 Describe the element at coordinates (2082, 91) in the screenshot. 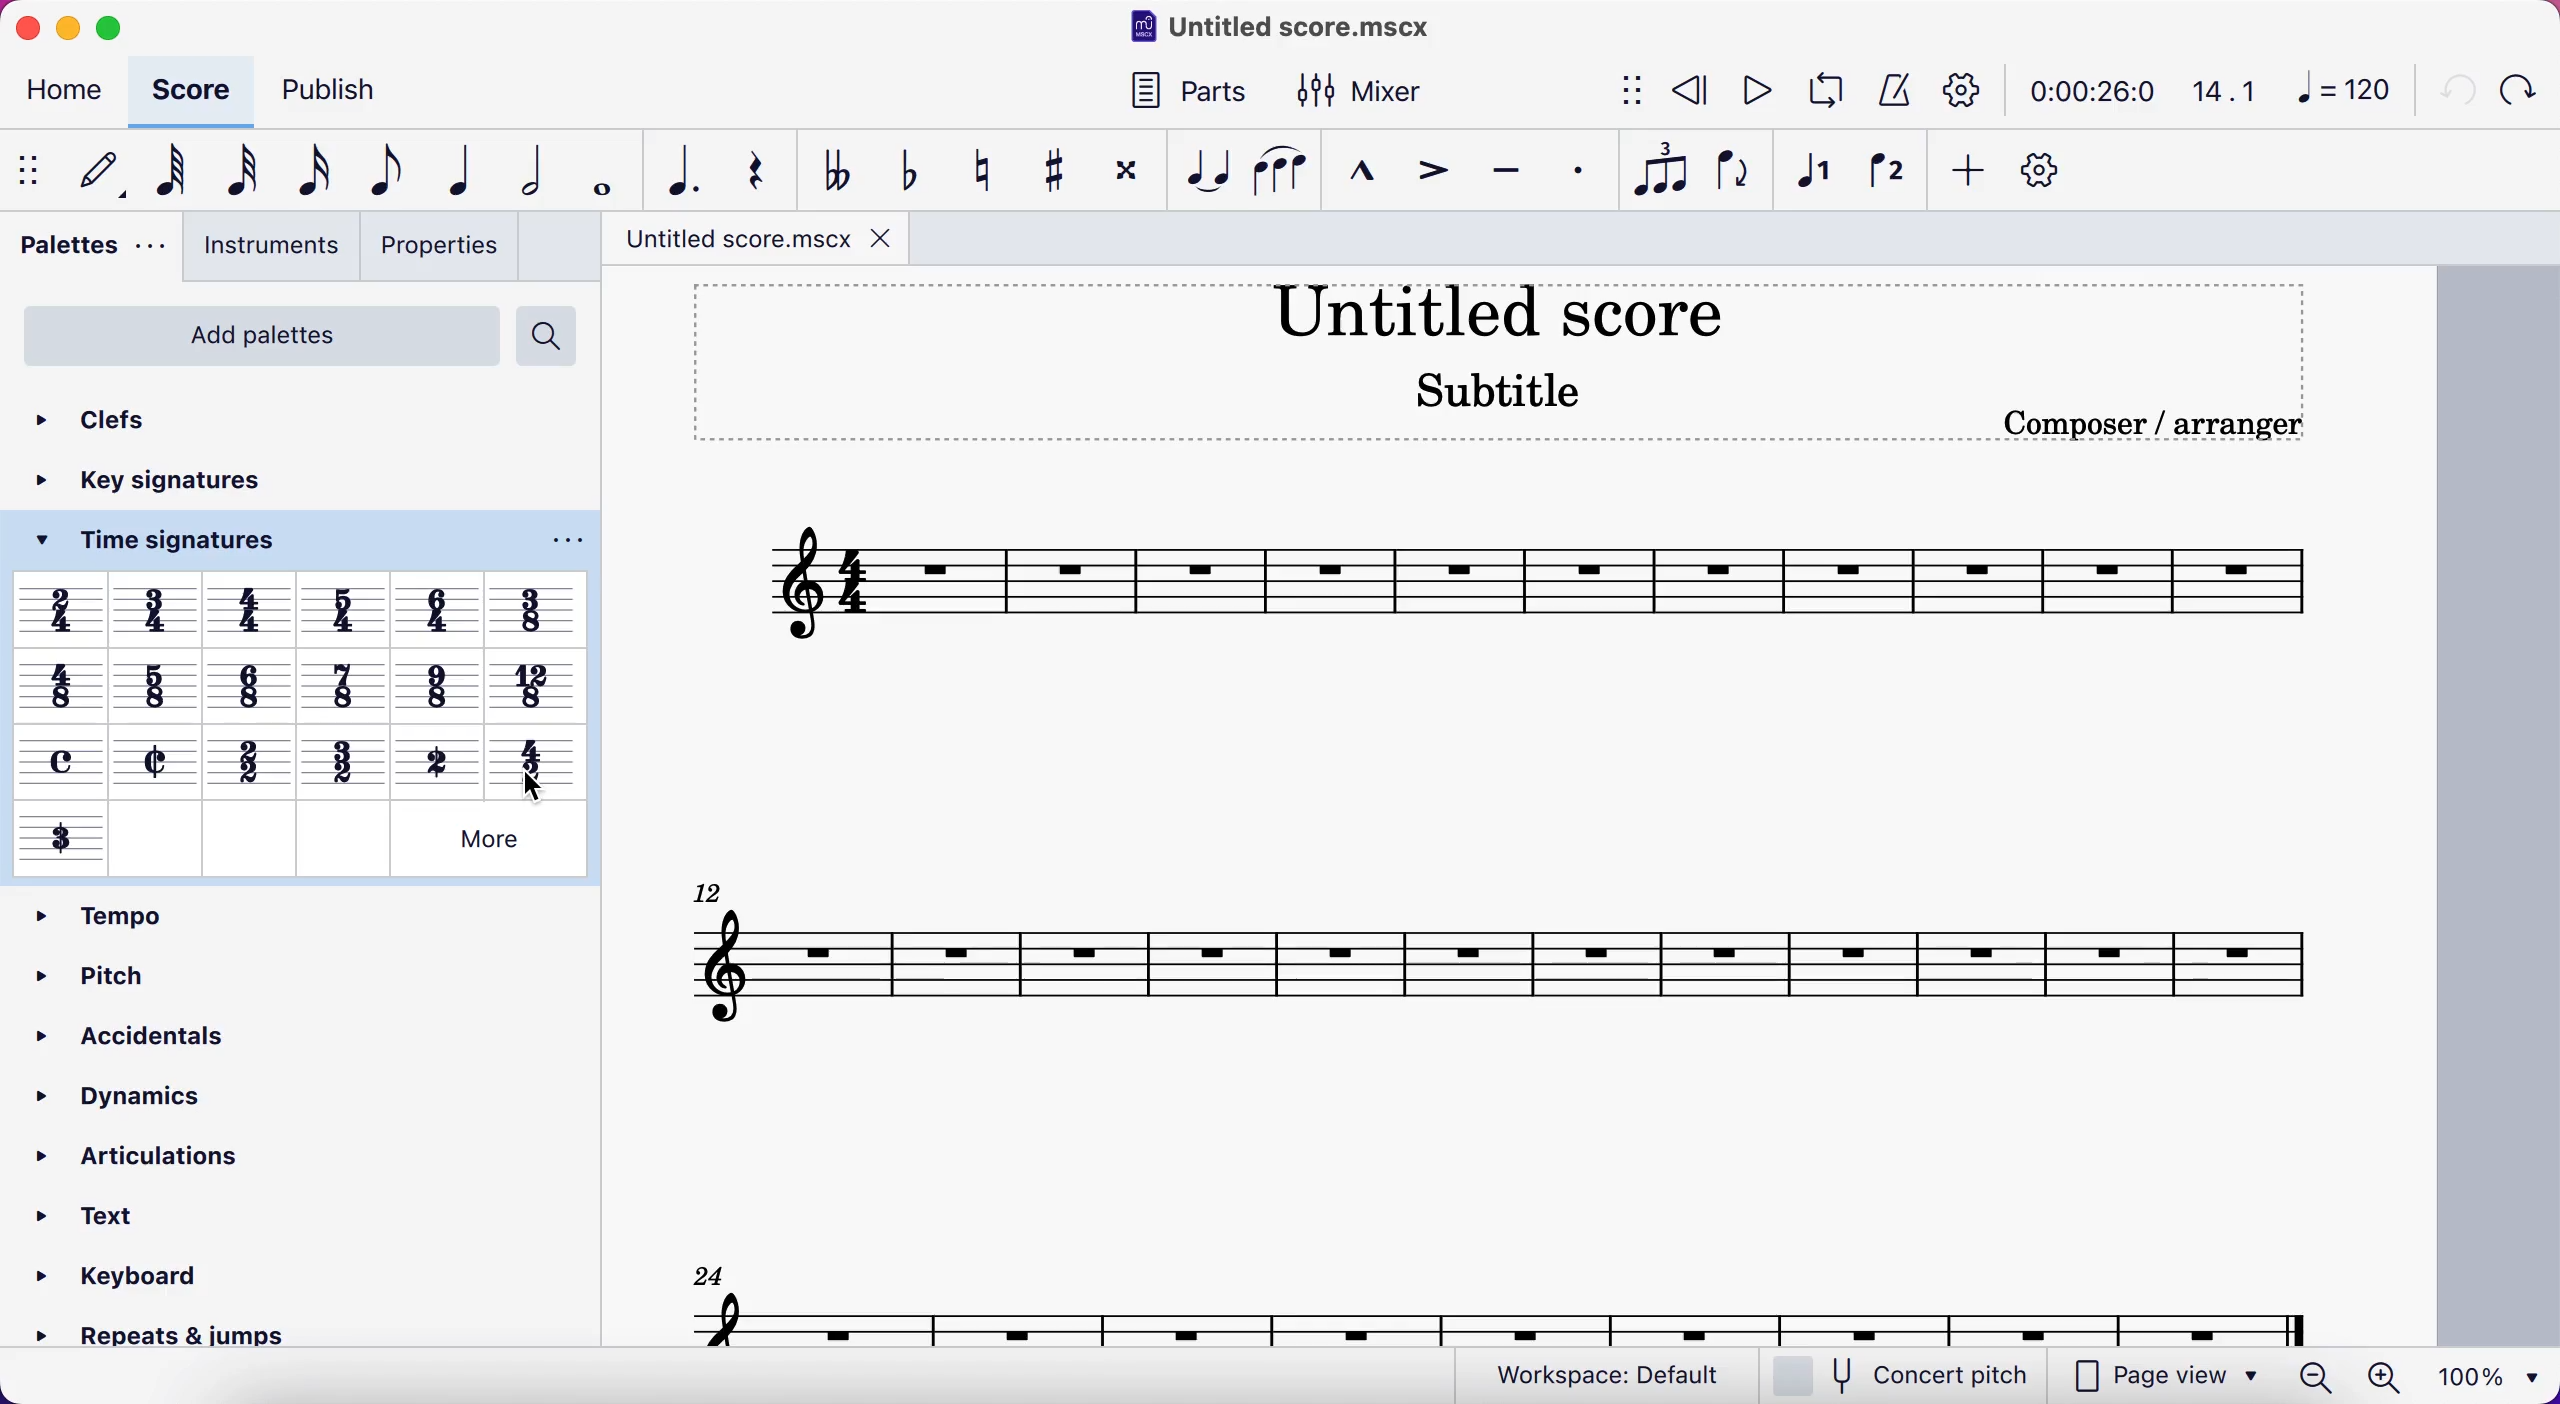

I see `time` at that location.